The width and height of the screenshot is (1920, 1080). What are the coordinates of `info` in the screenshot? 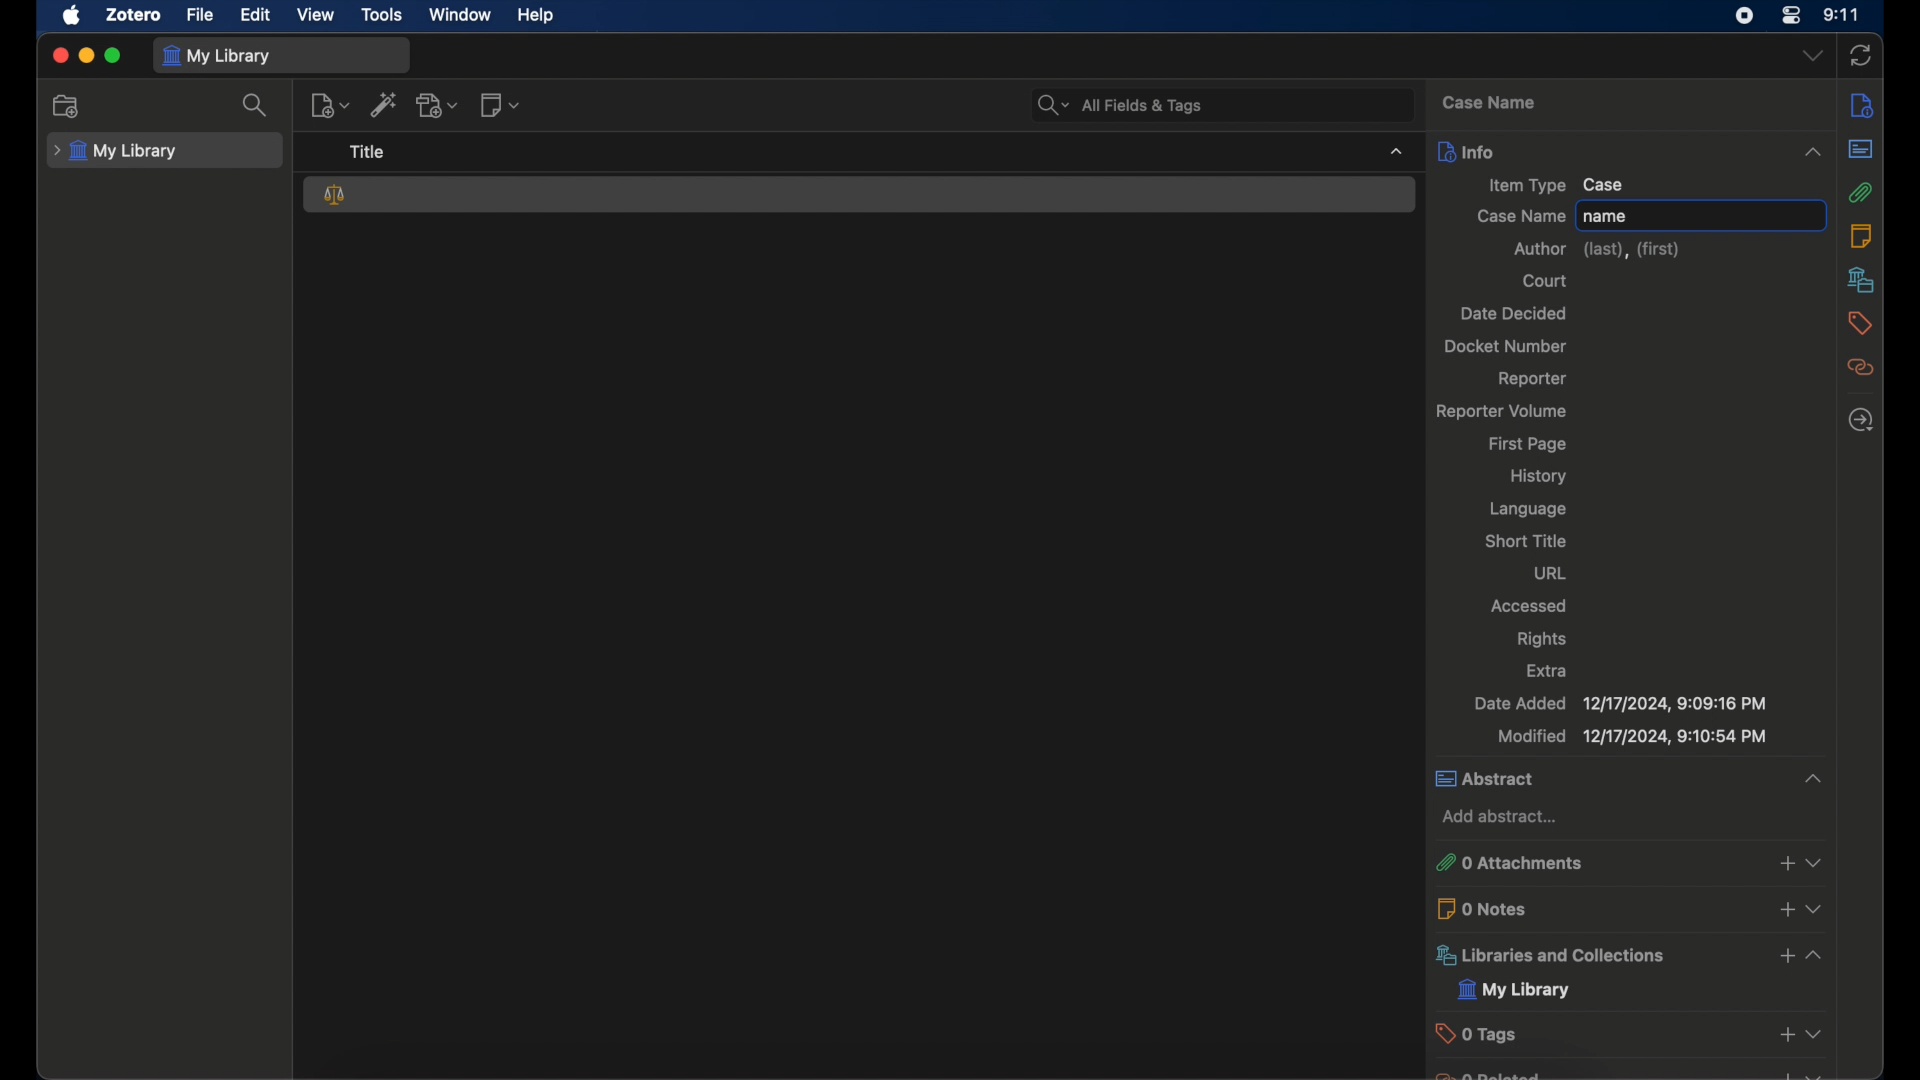 It's located at (1634, 149).